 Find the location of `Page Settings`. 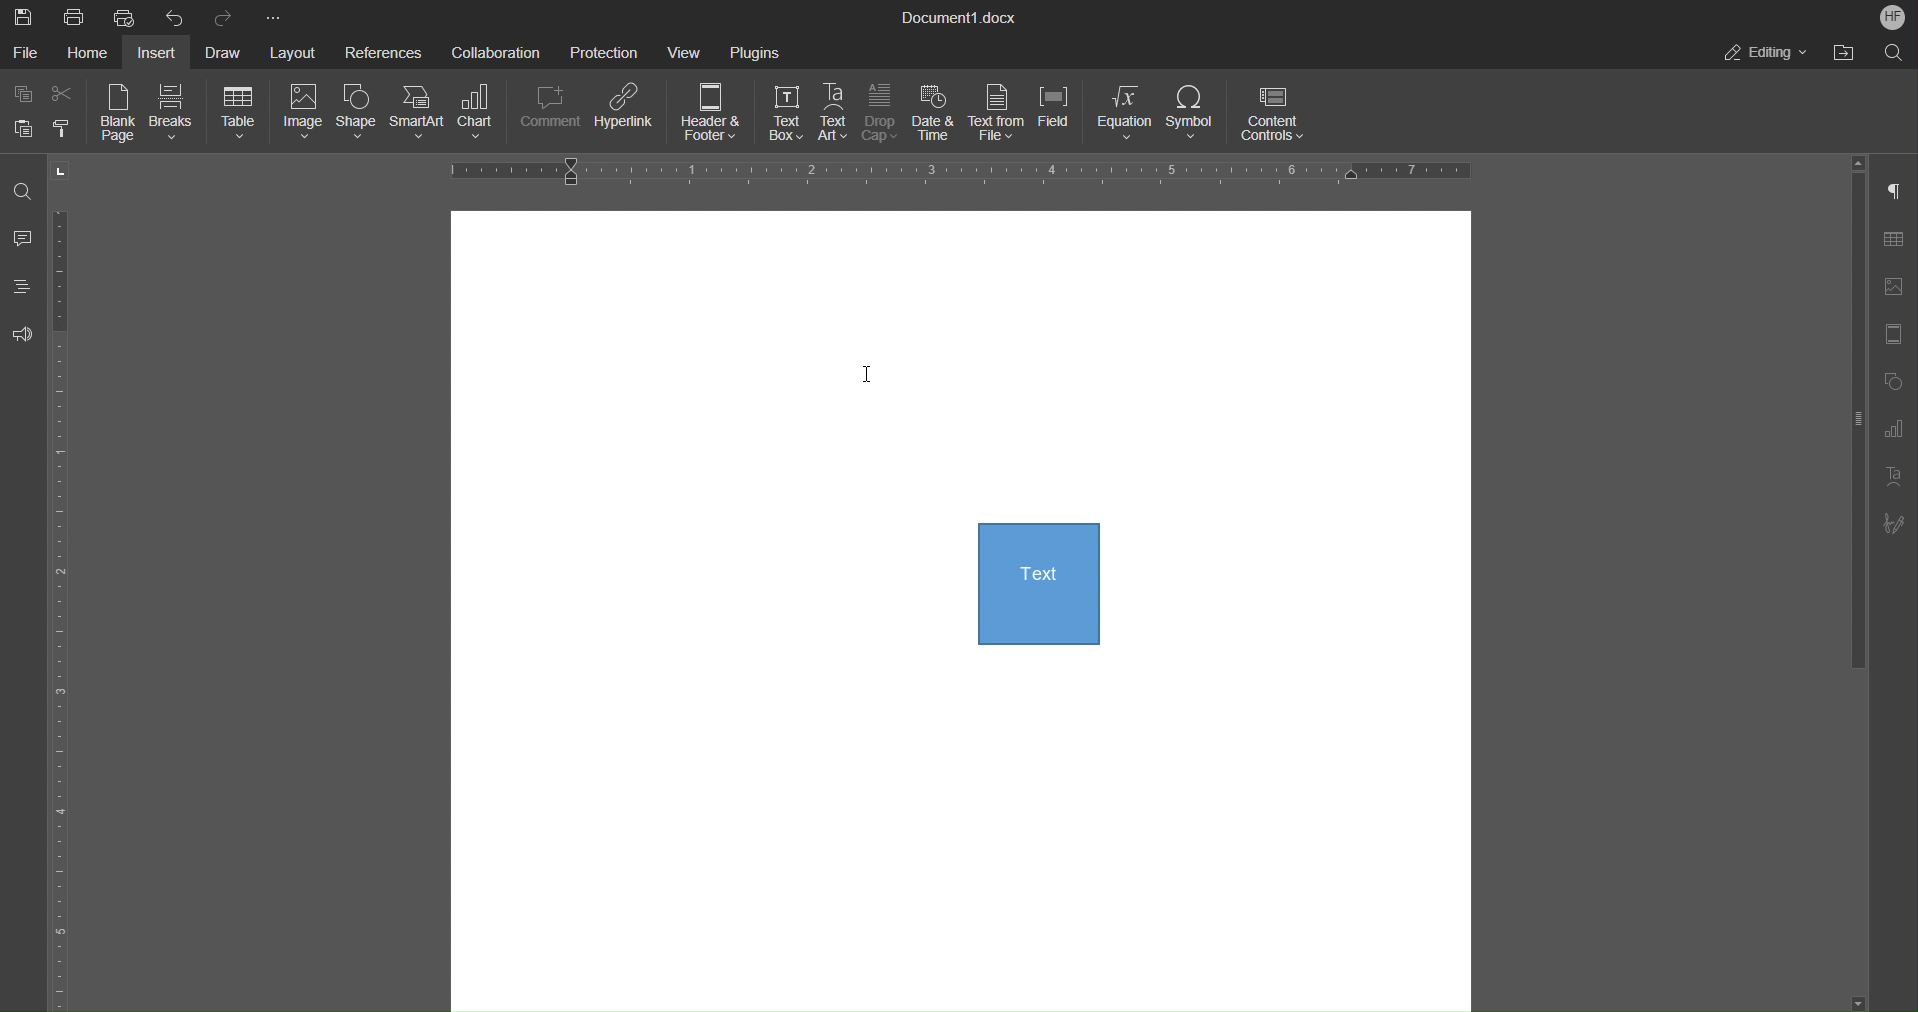

Page Settings is located at coordinates (1898, 334).